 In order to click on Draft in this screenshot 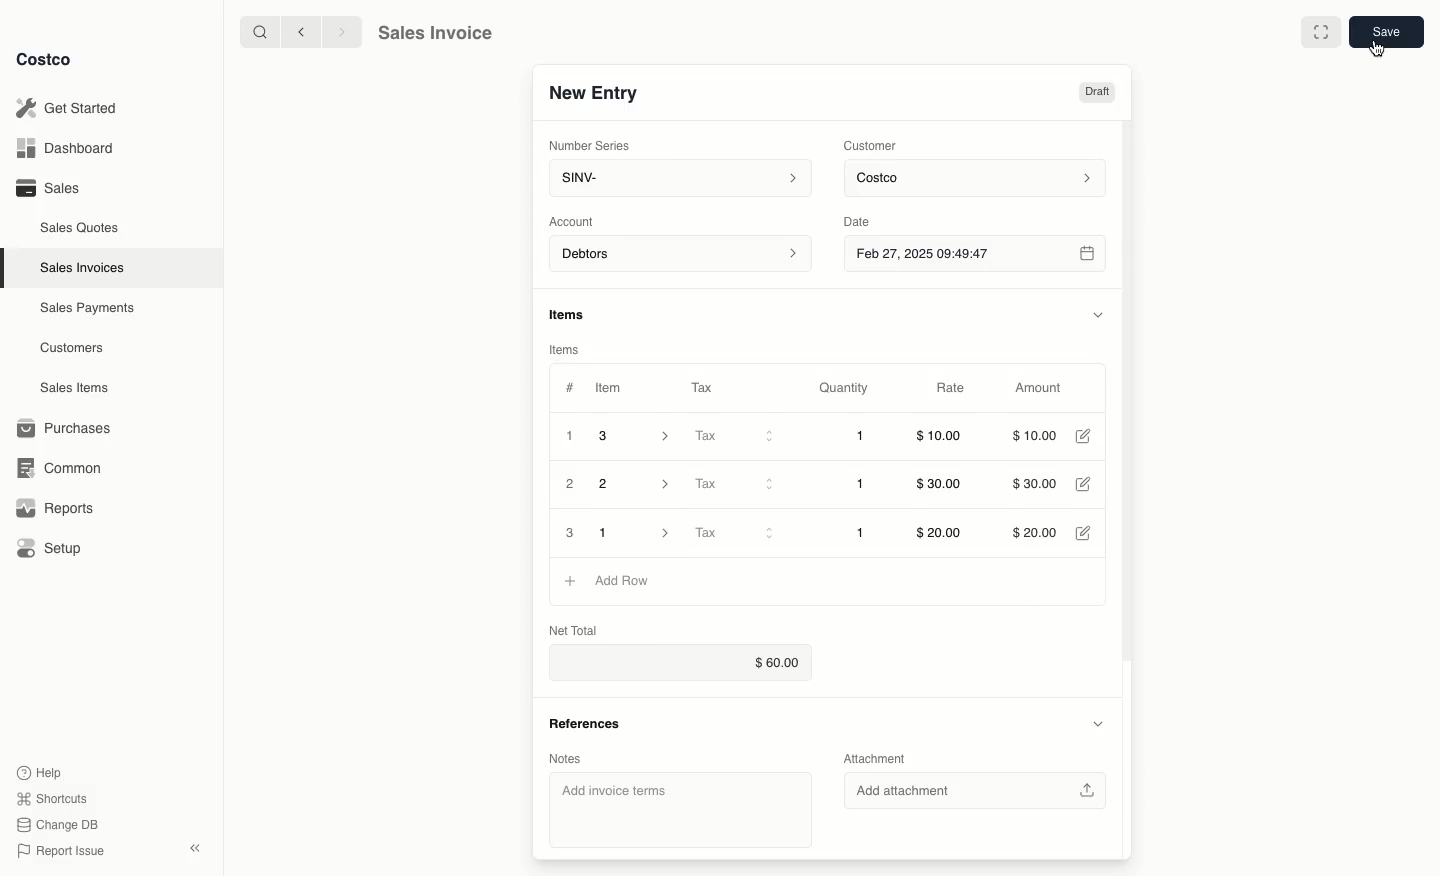, I will do `click(1098, 93)`.